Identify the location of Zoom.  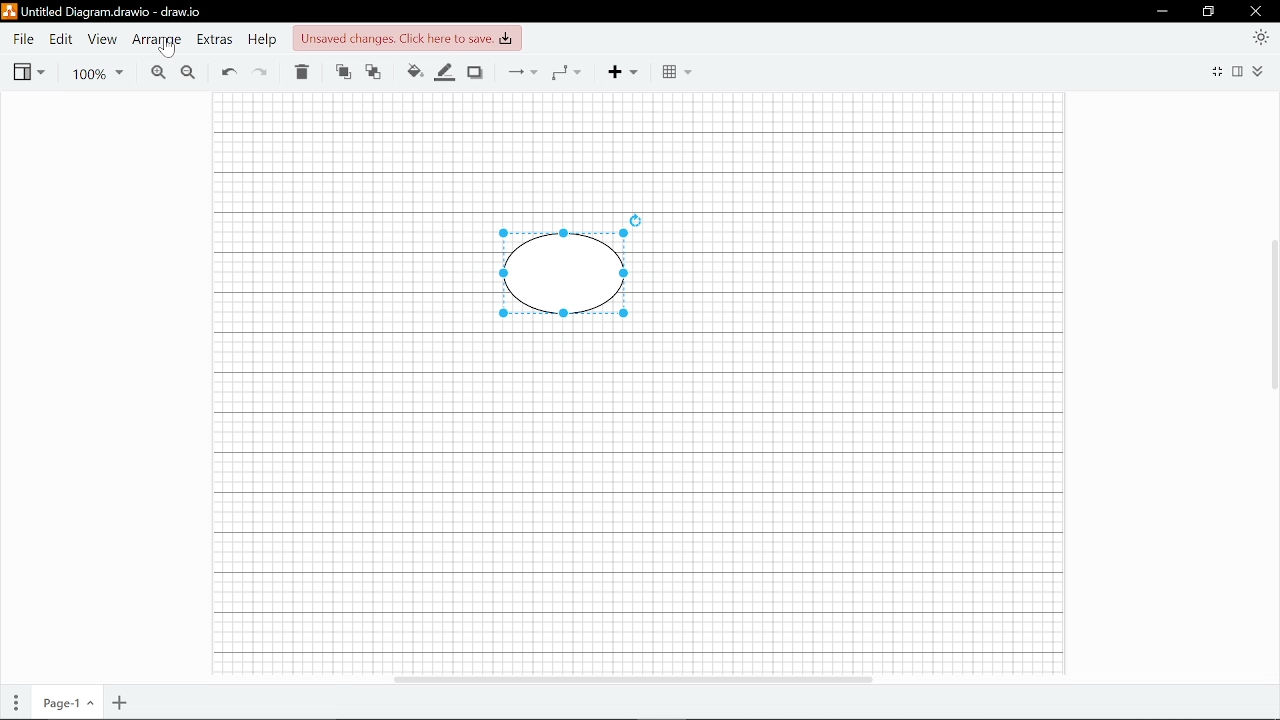
(93, 73).